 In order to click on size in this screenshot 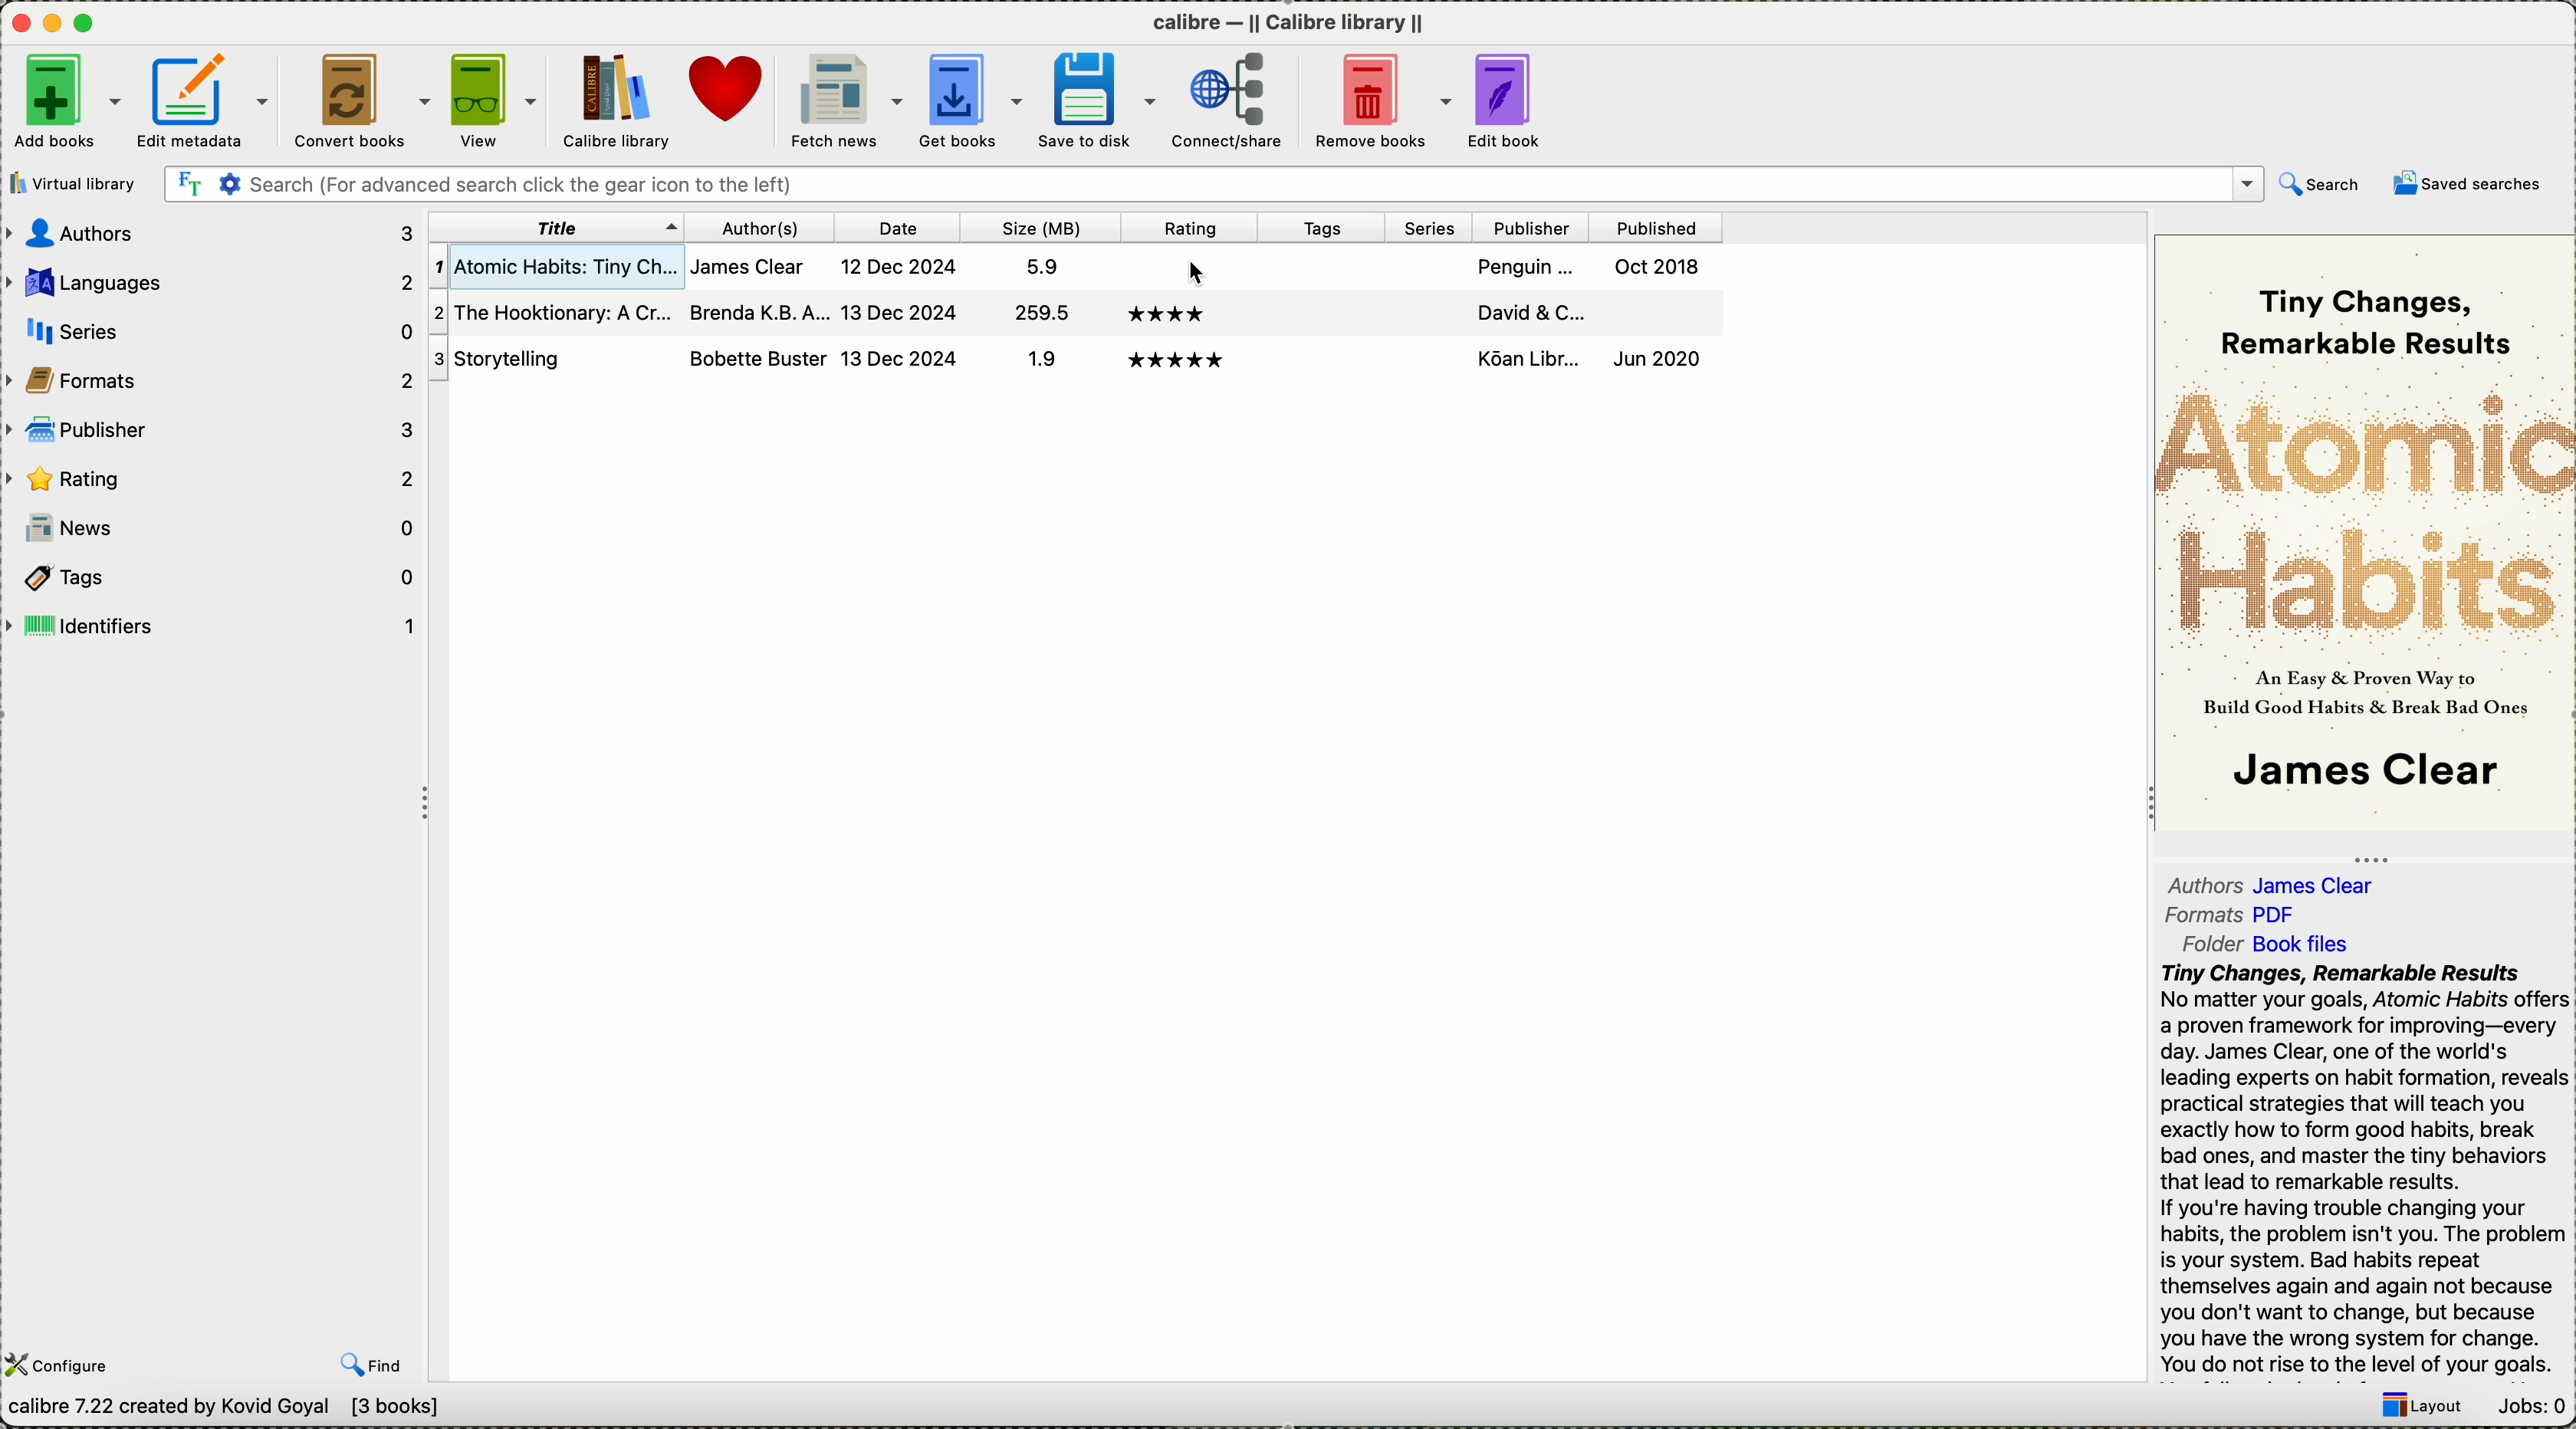, I will do `click(1038, 227)`.